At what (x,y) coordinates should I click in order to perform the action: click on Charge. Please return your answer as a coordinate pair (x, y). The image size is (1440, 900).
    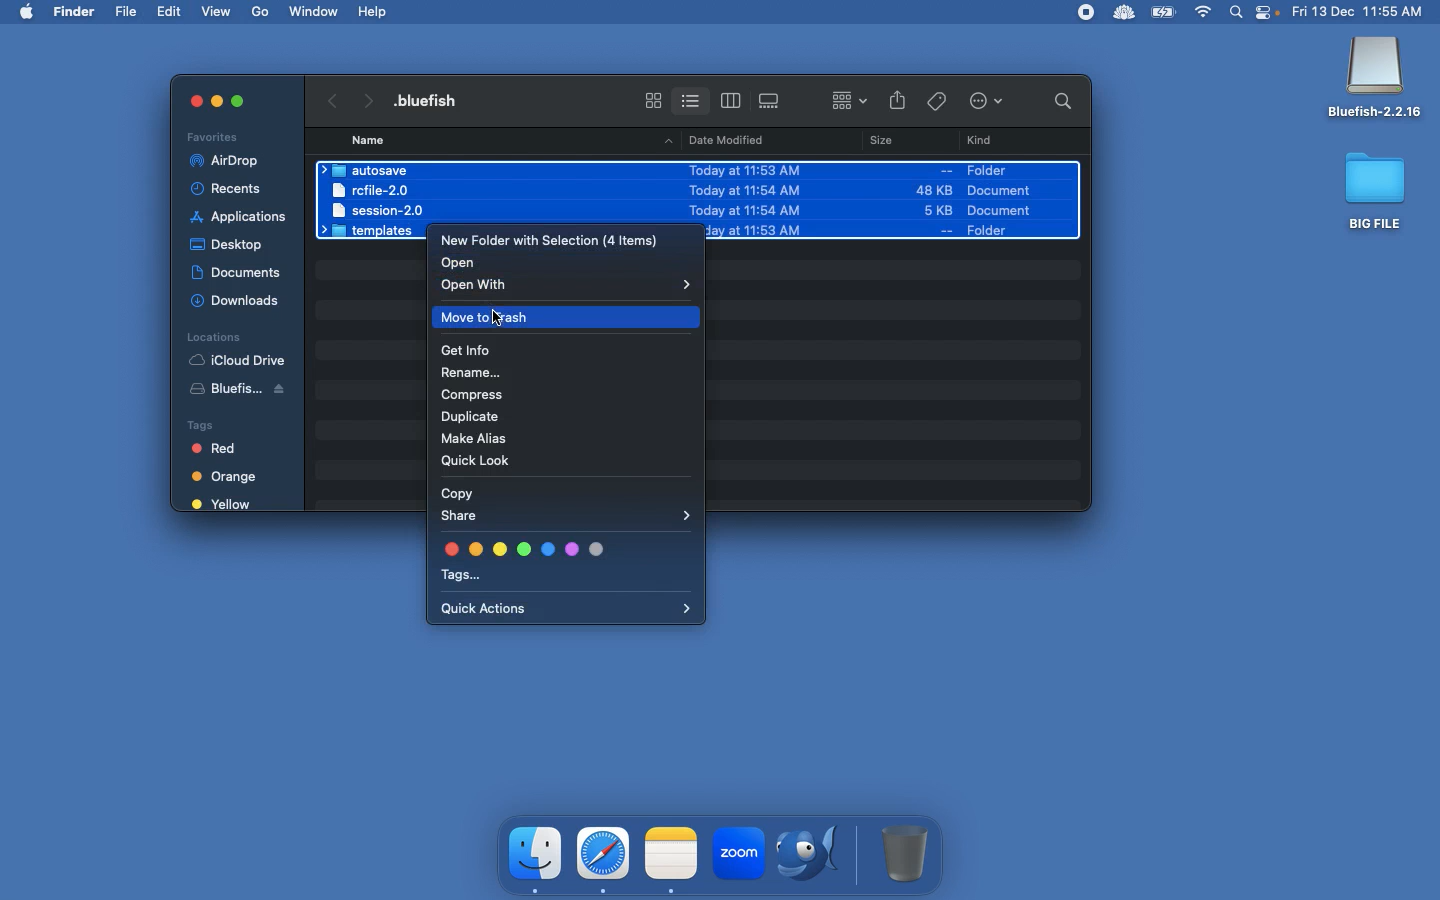
    Looking at the image, I should click on (1163, 14).